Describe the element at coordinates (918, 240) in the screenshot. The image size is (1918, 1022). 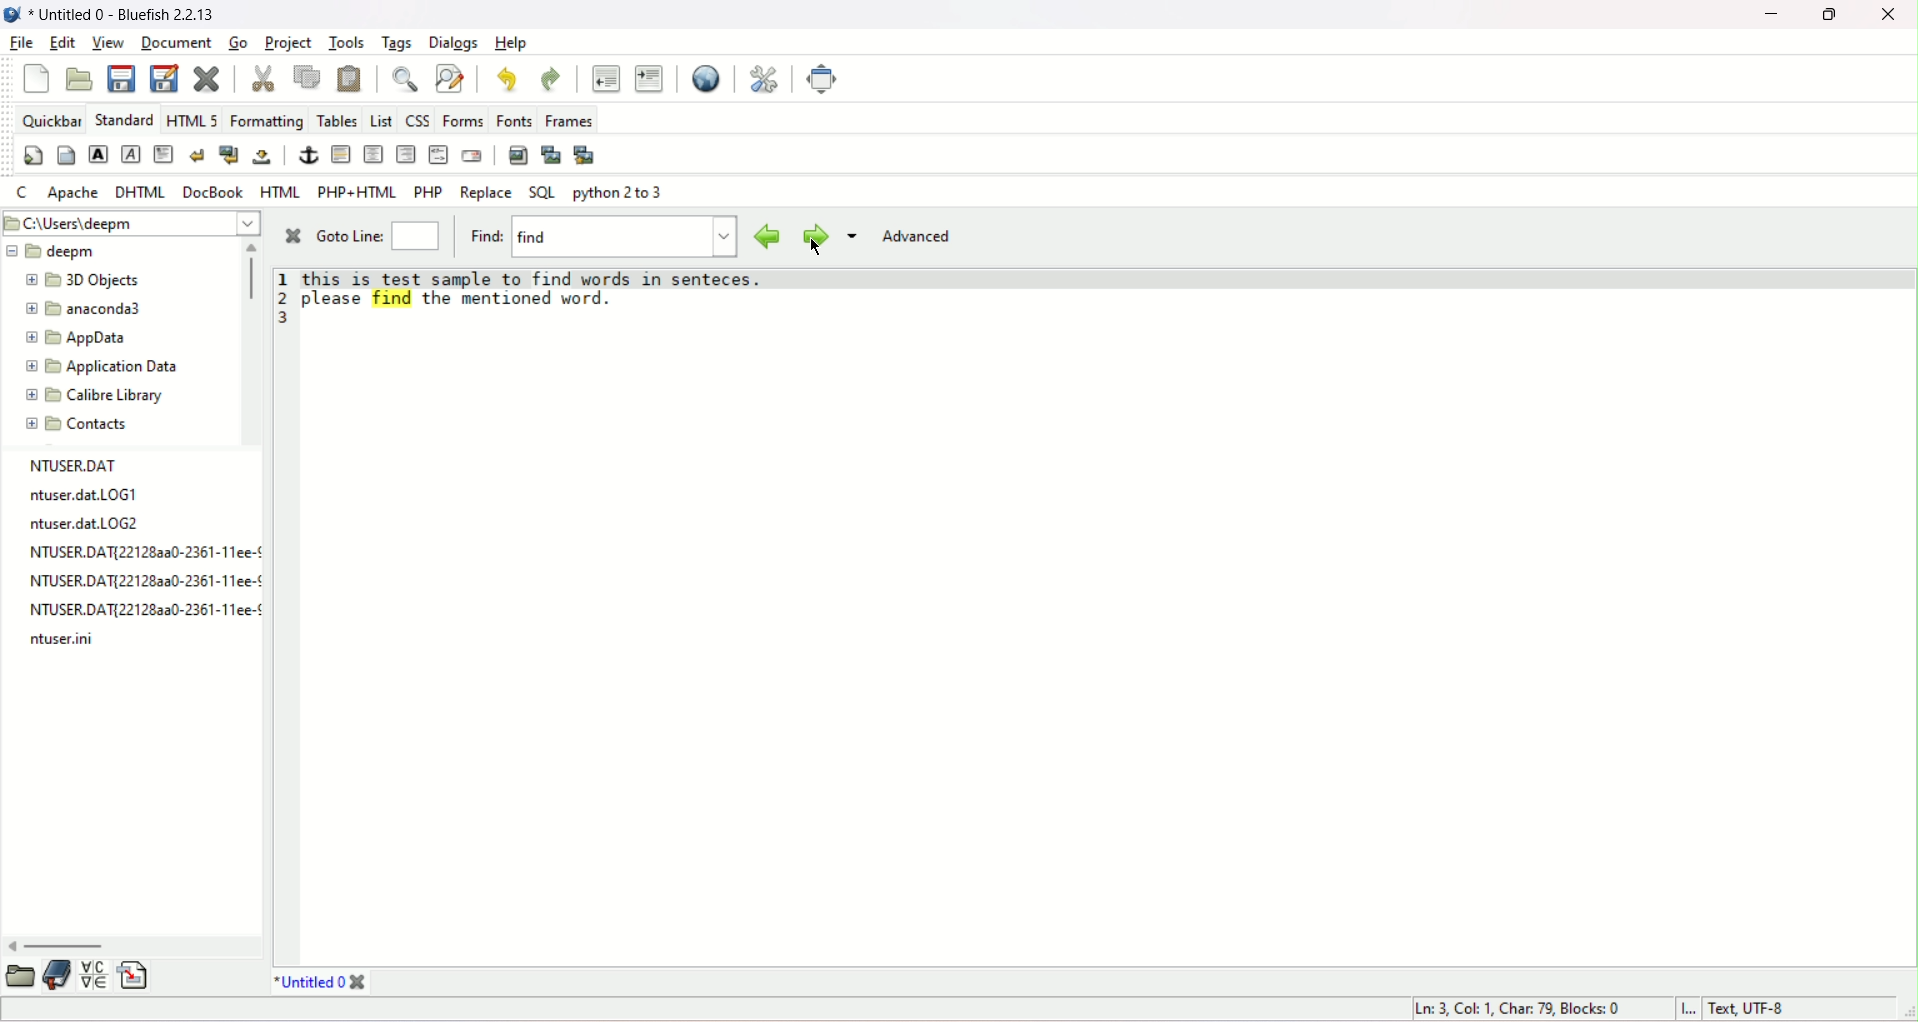
I see `advanced` at that location.